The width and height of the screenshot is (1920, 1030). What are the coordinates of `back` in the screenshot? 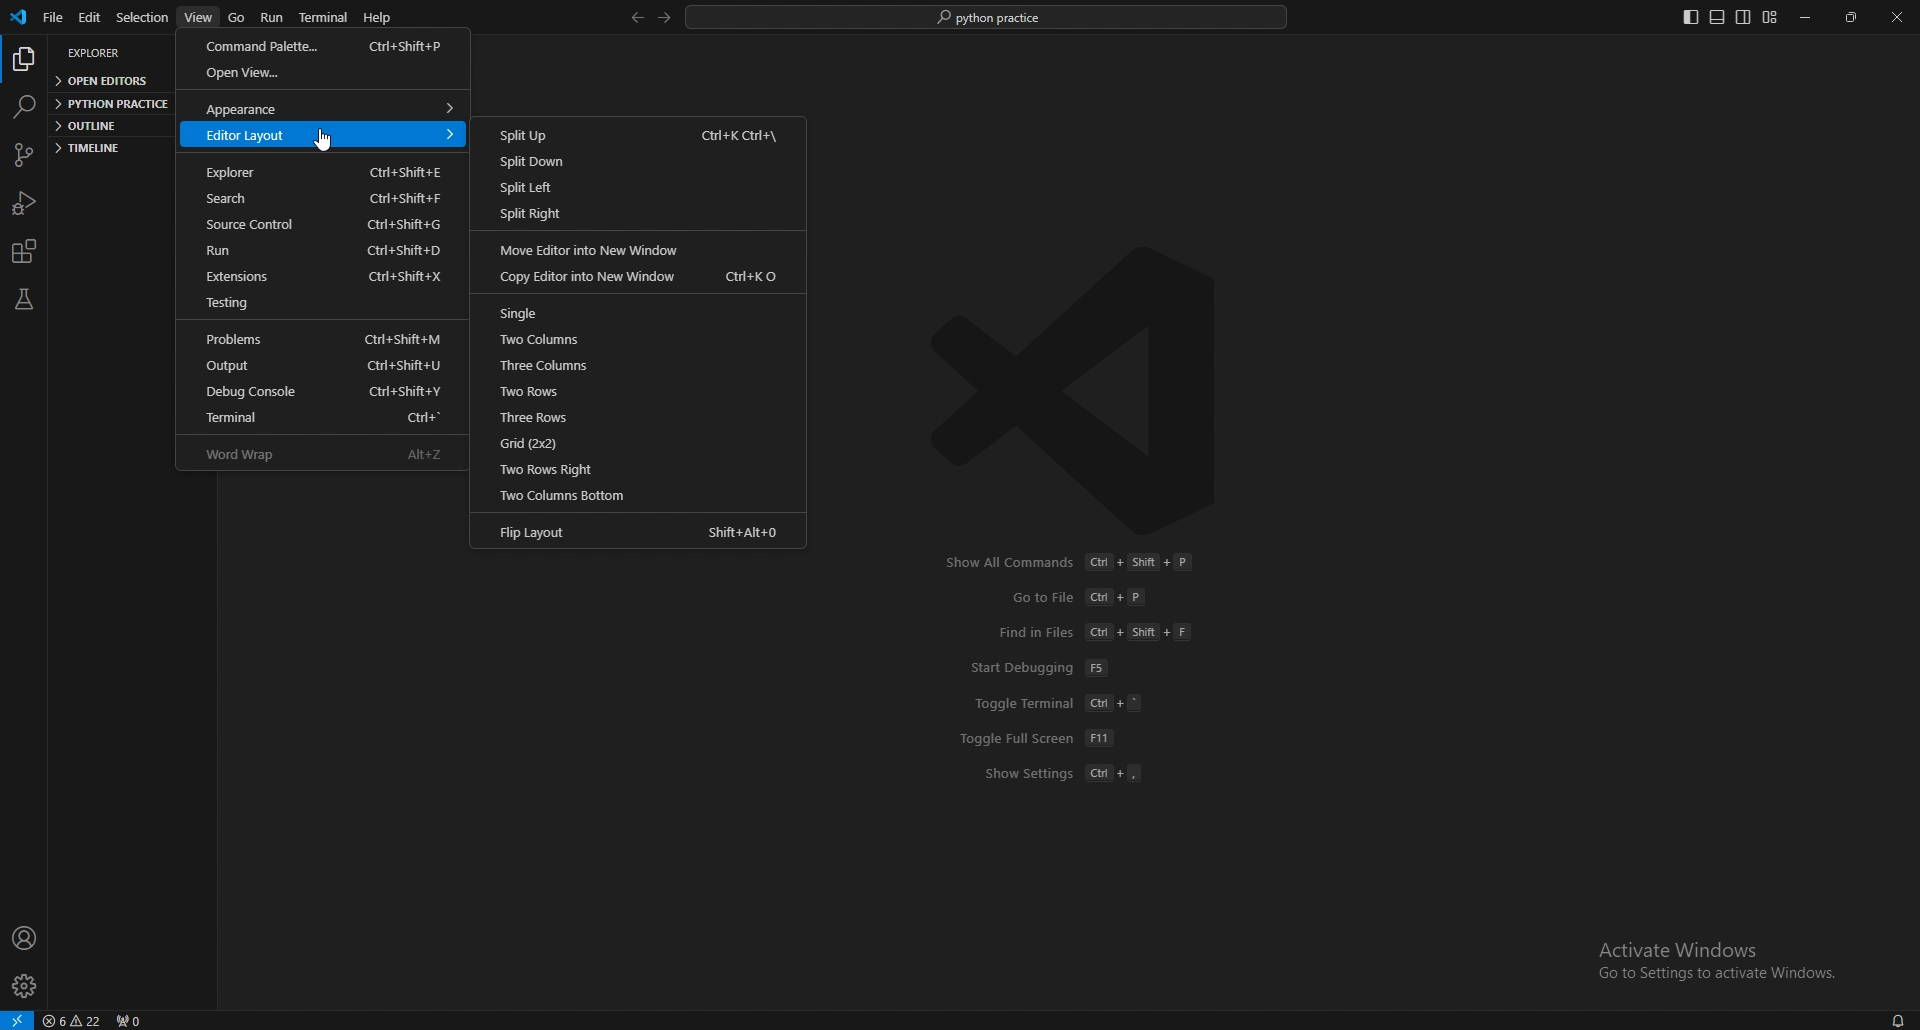 It's located at (635, 18).